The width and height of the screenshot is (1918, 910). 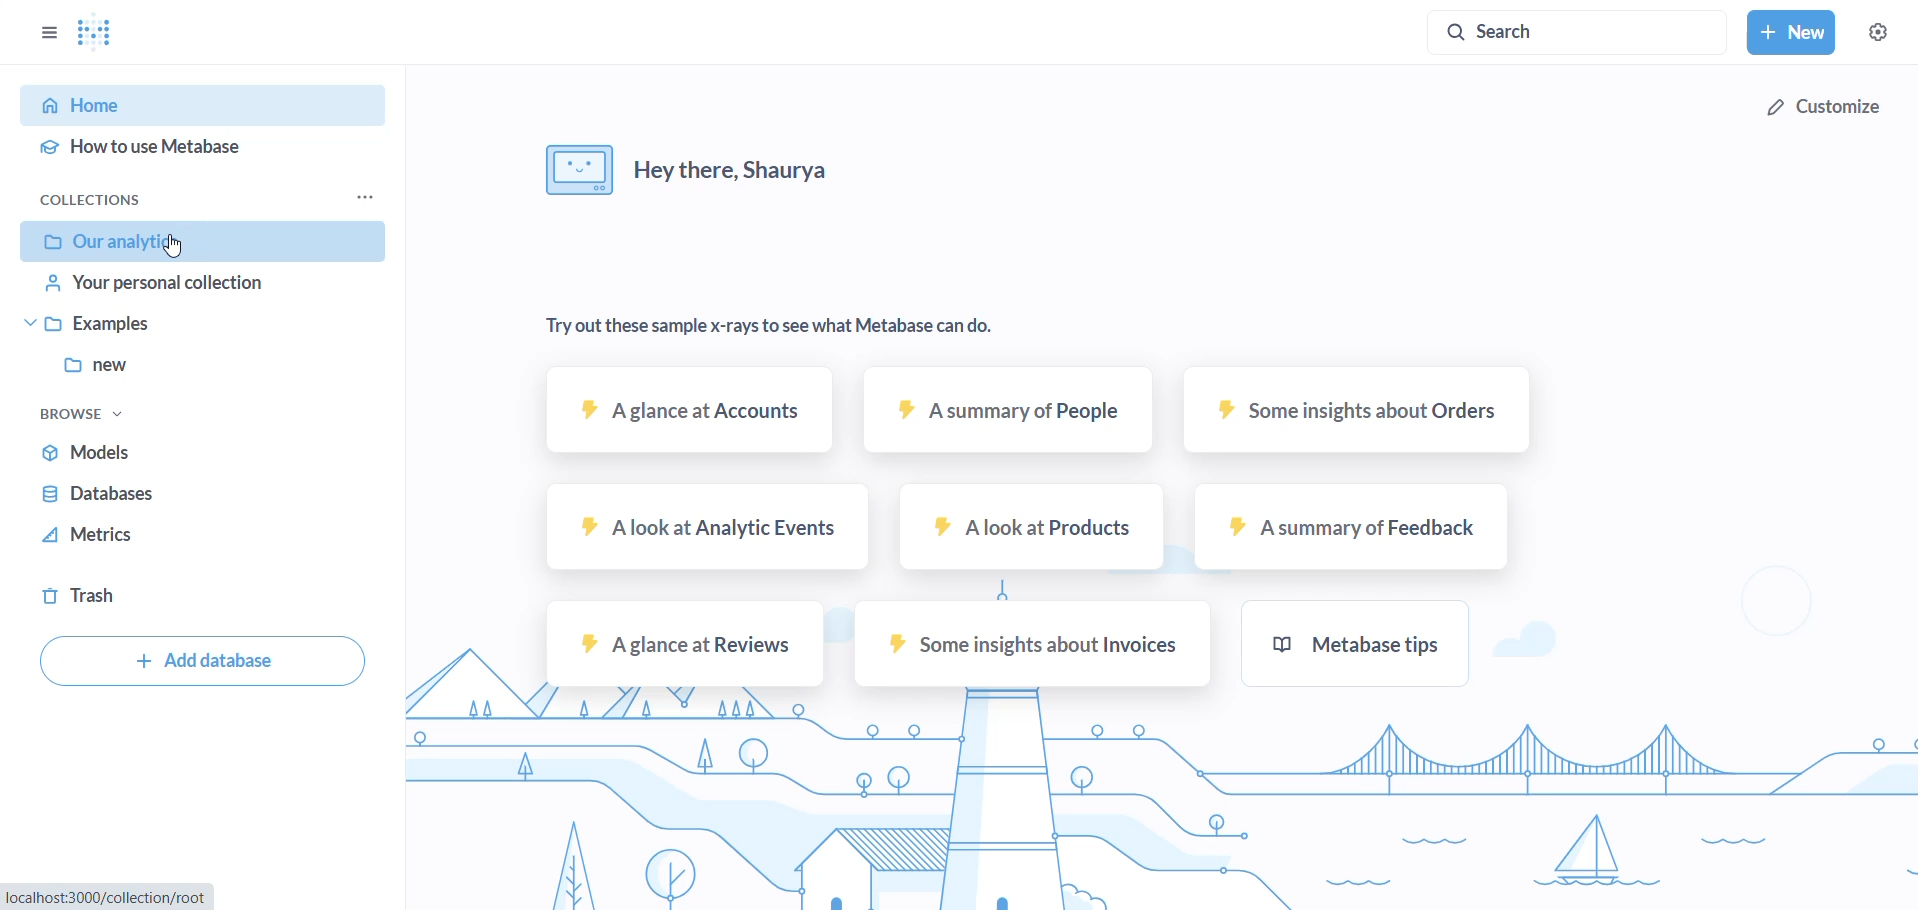 What do you see at coordinates (117, 898) in the screenshot?
I see `localhost3000/collection/root` at bounding box center [117, 898].